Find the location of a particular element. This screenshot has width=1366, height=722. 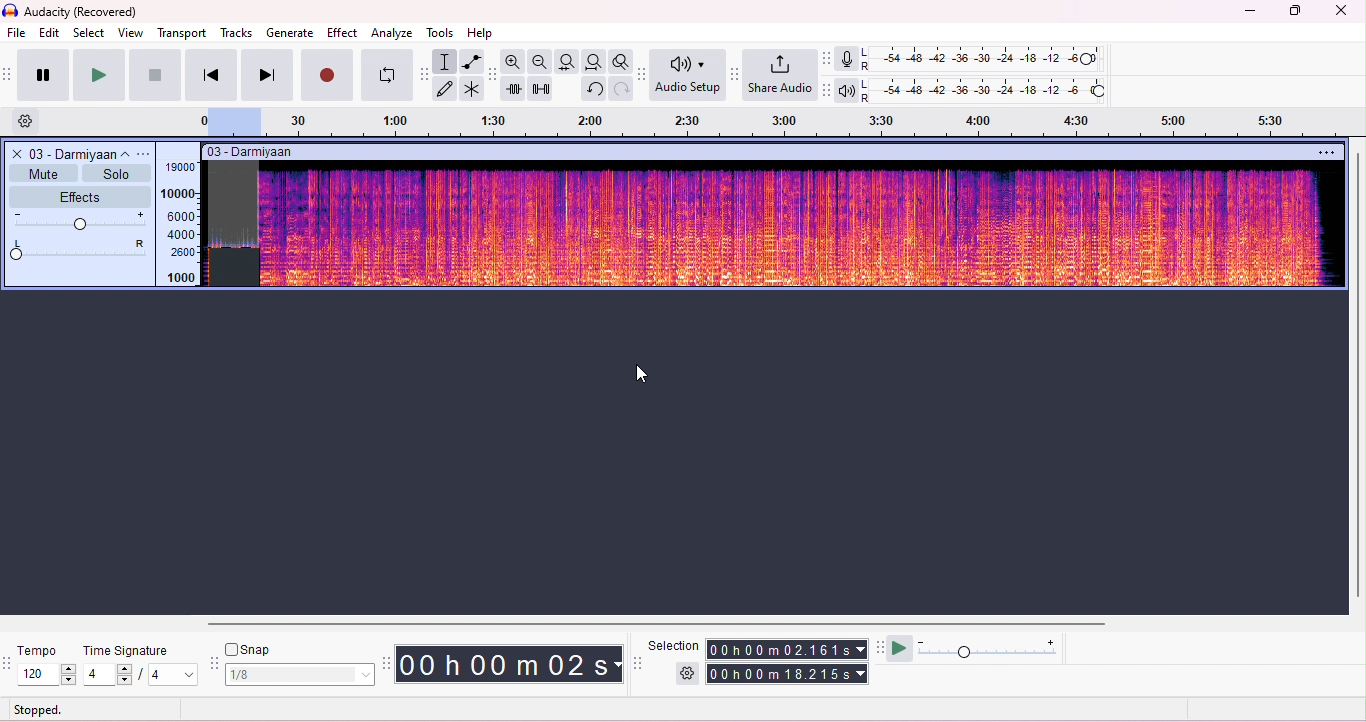

play is located at coordinates (98, 75).